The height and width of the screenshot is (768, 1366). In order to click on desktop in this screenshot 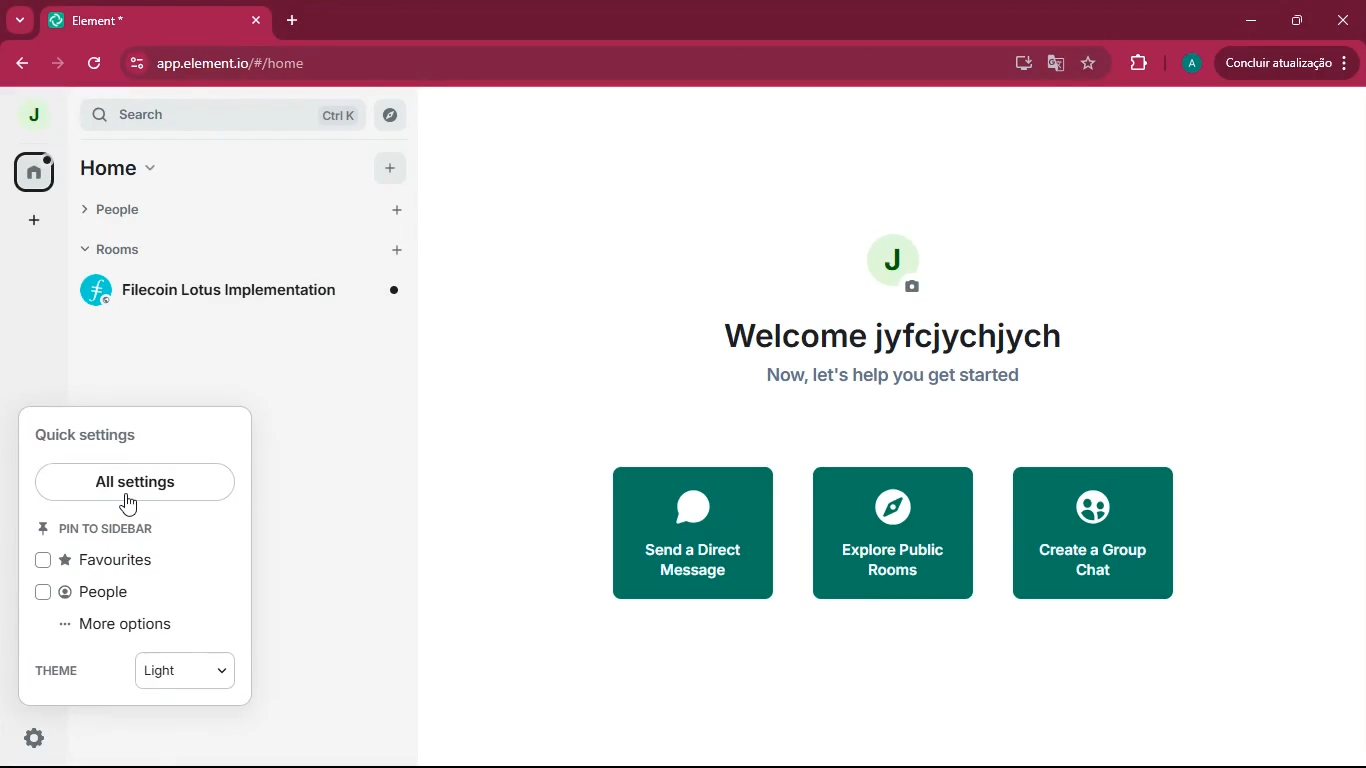, I will do `click(1019, 62)`.